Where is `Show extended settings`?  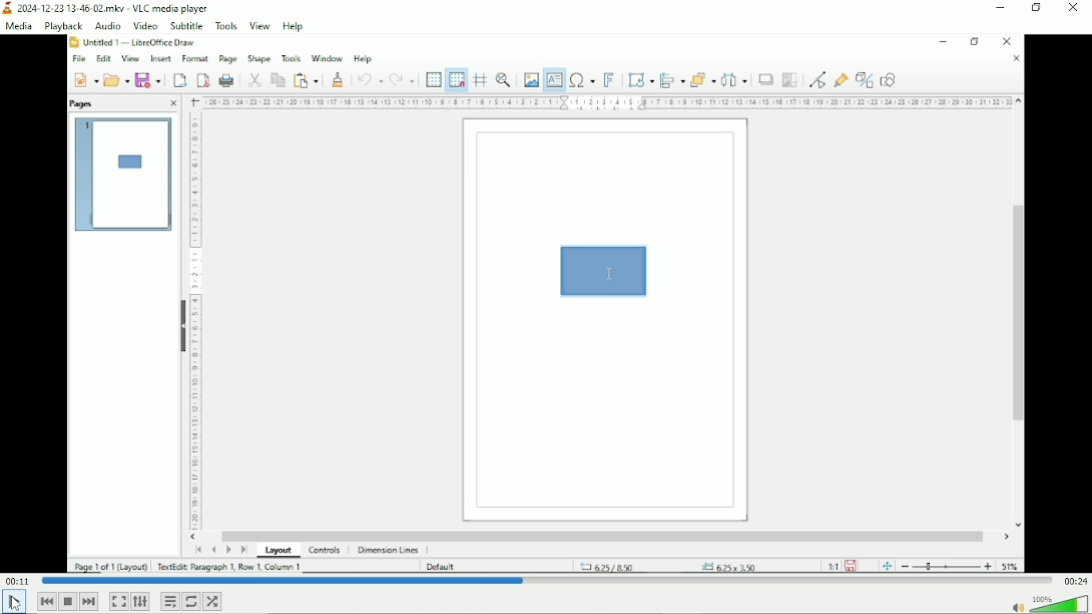
Show extended settings is located at coordinates (140, 602).